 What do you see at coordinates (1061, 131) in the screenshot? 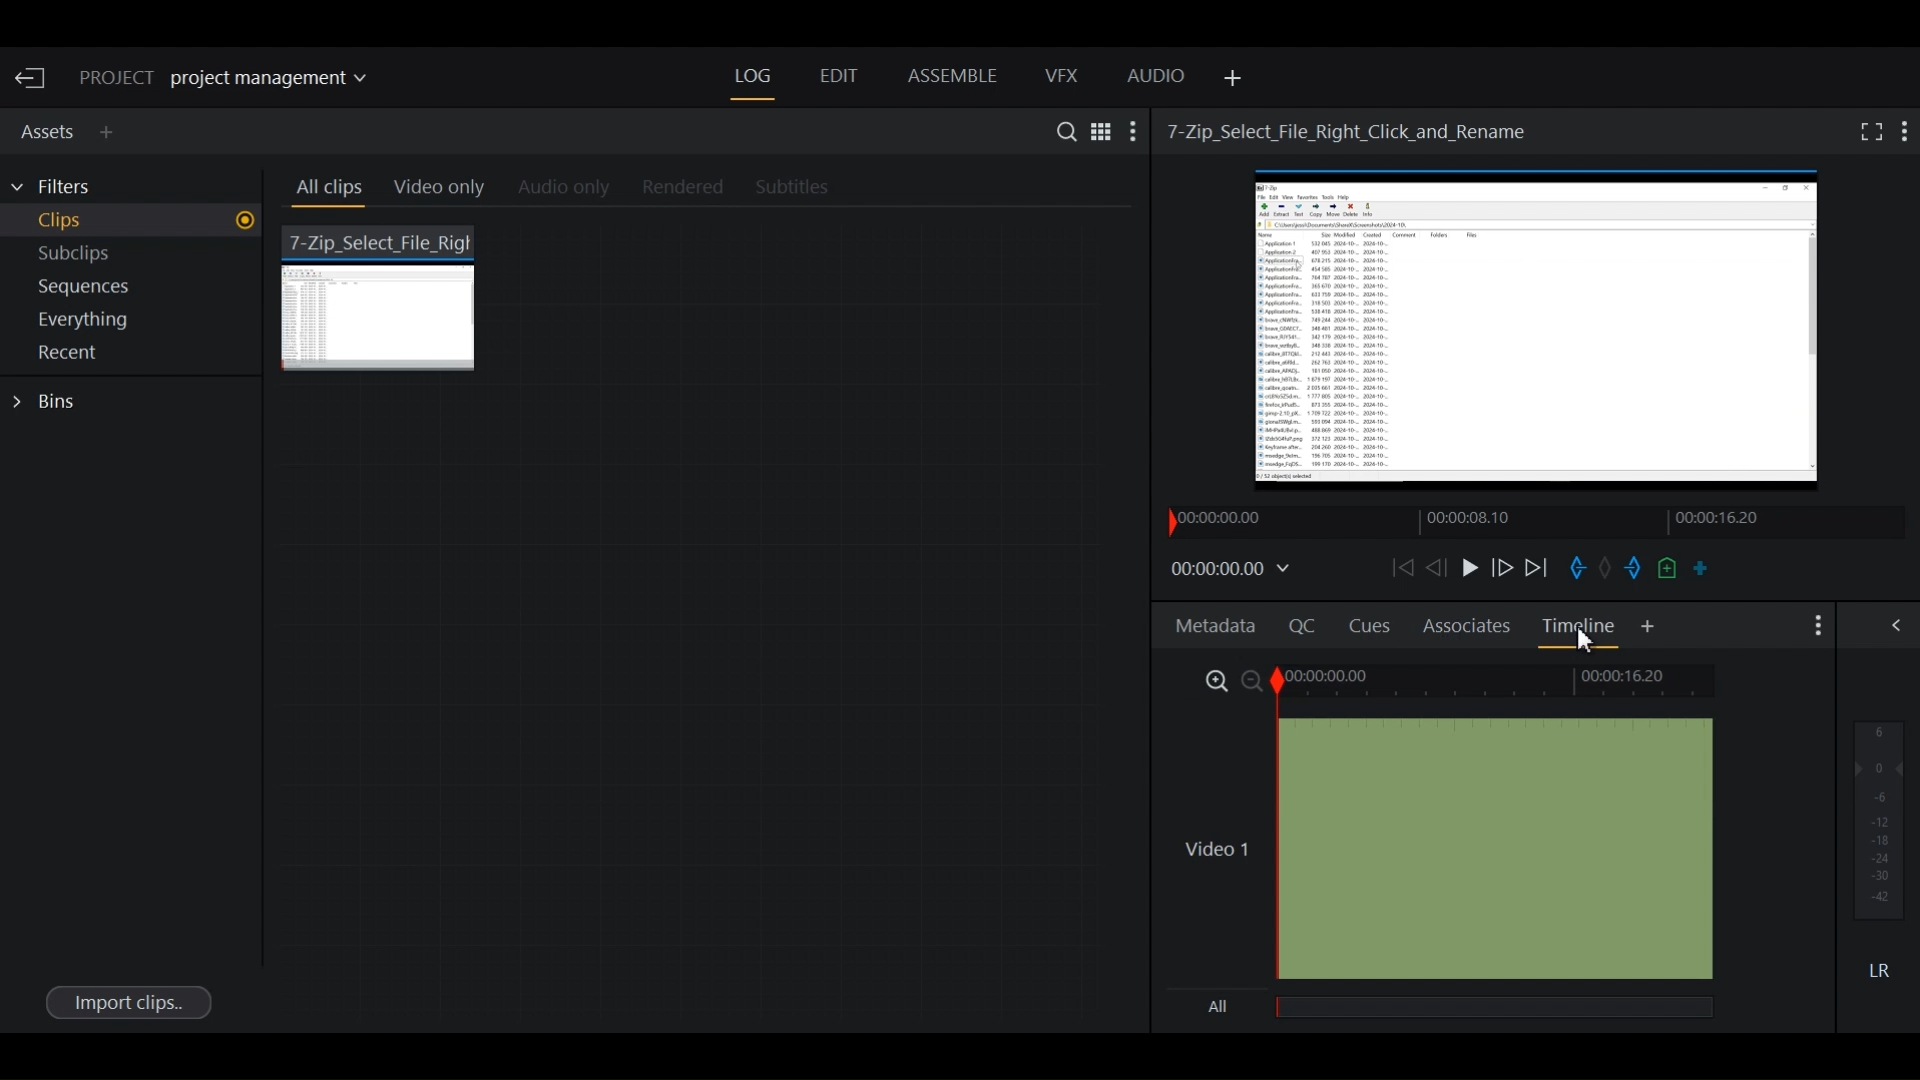
I see `Search in assets and Bins` at bounding box center [1061, 131].